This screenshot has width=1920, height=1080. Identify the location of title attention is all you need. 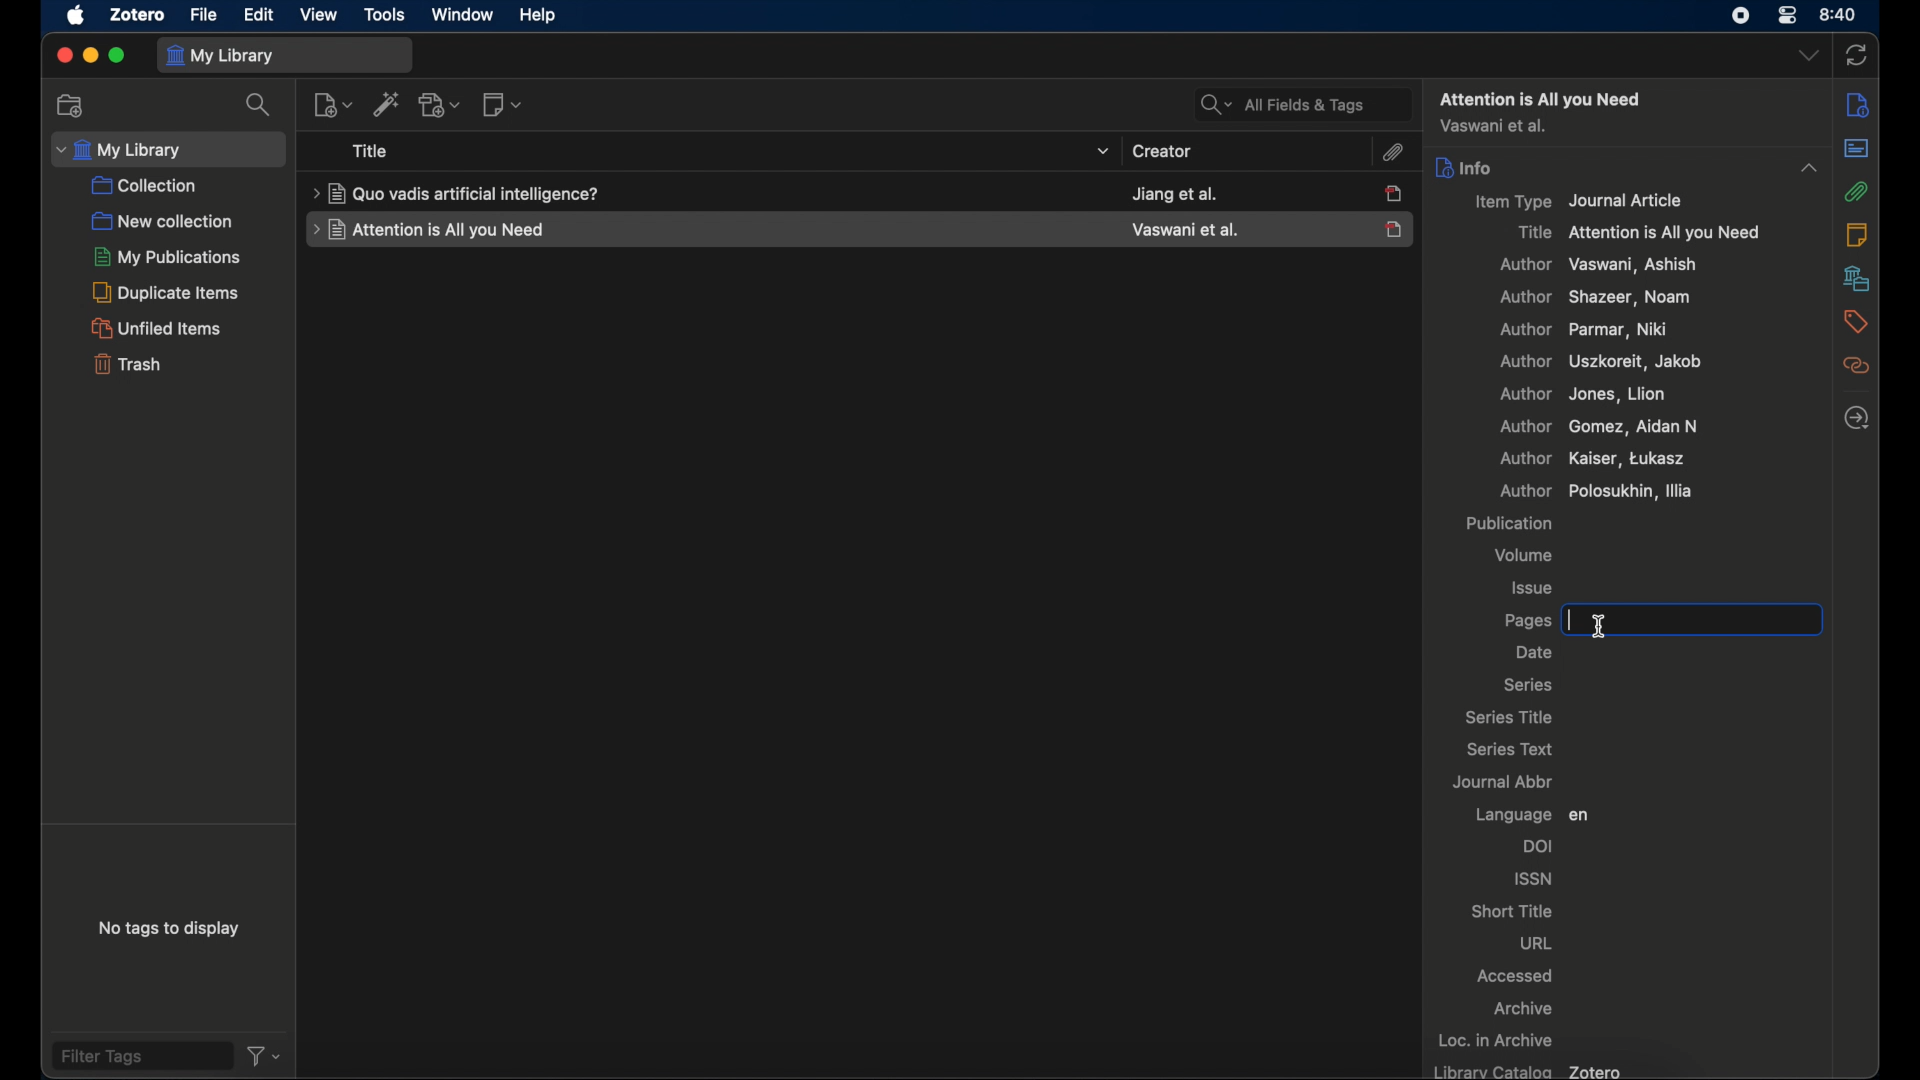
(1640, 233).